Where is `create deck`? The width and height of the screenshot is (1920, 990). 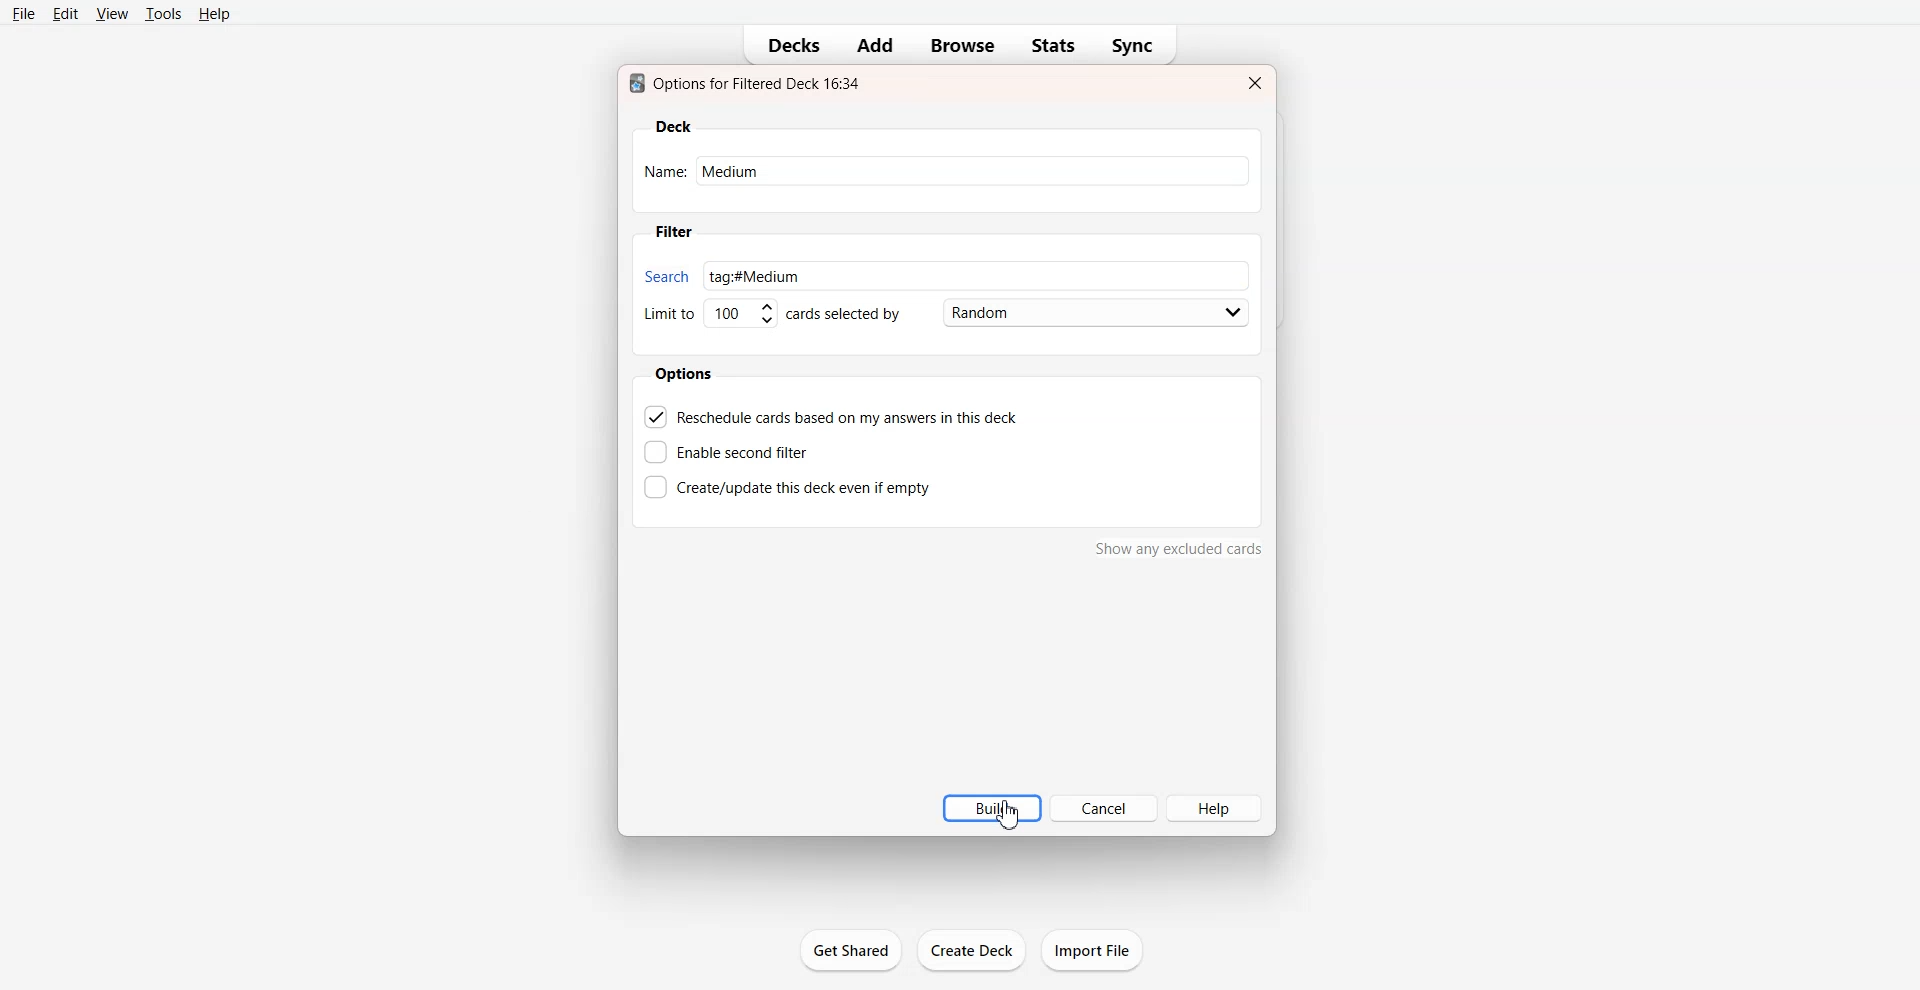 create deck is located at coordinates (977, 951).